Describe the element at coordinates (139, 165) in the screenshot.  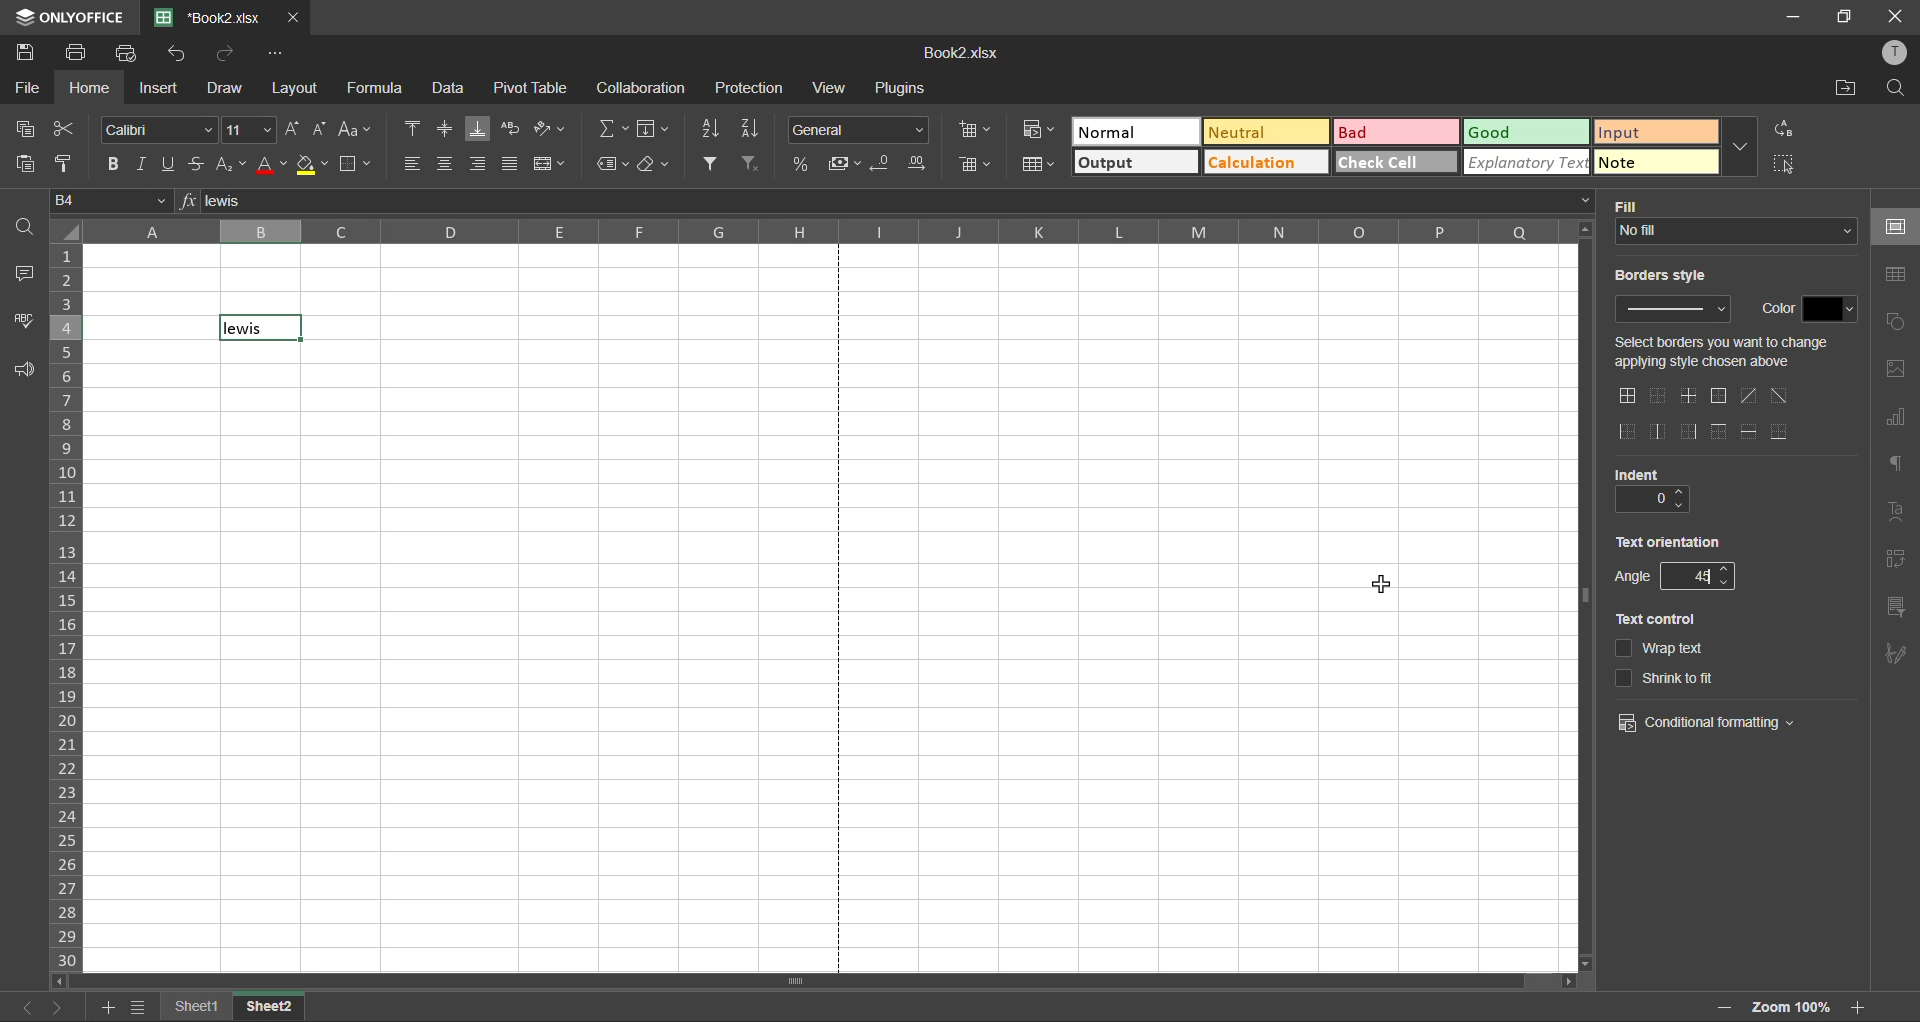
I see `italic` at that location.